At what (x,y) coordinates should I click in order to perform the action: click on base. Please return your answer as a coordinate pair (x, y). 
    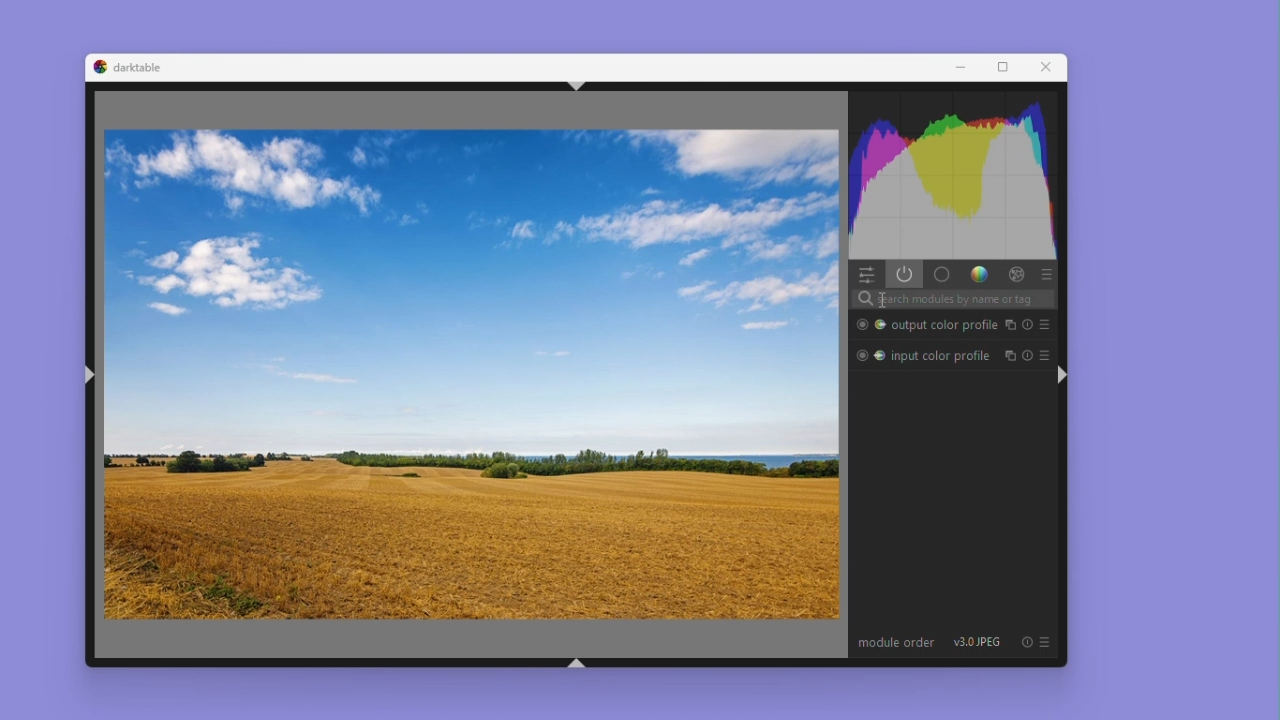
    Looking at the image, I should click on (941, 275).